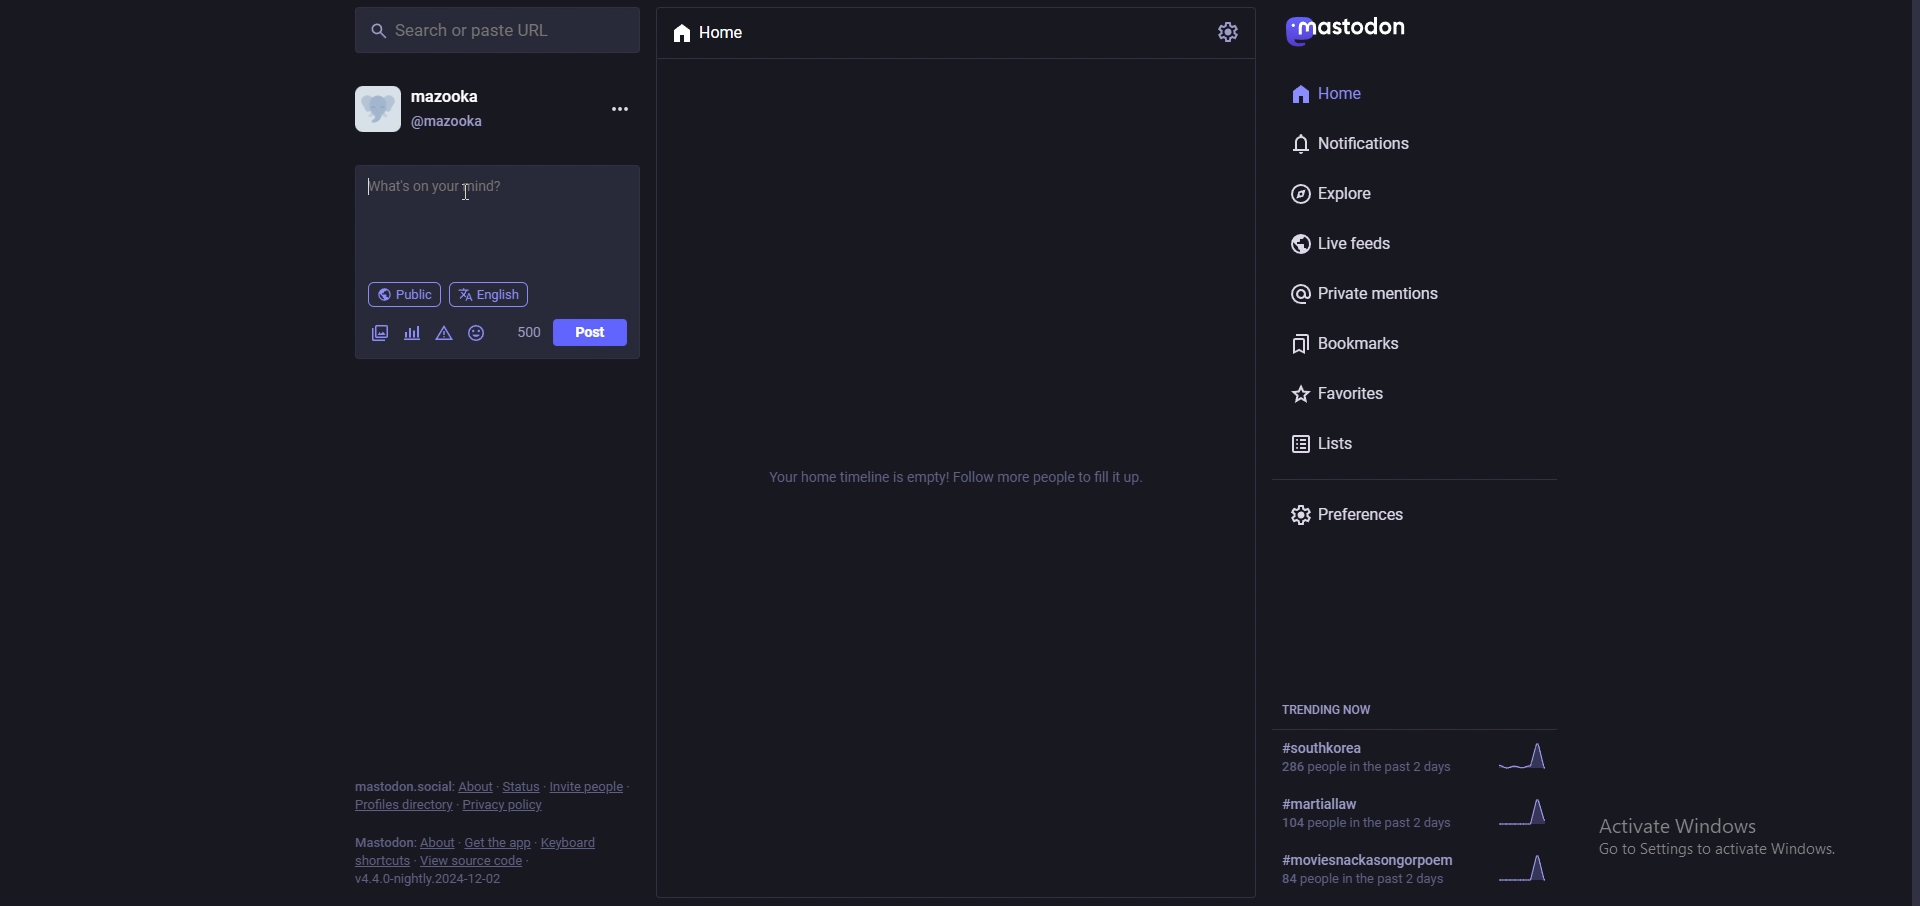  Describe the element at coordinates (472, 861) in the screenshot. I see `view source code` at that location.